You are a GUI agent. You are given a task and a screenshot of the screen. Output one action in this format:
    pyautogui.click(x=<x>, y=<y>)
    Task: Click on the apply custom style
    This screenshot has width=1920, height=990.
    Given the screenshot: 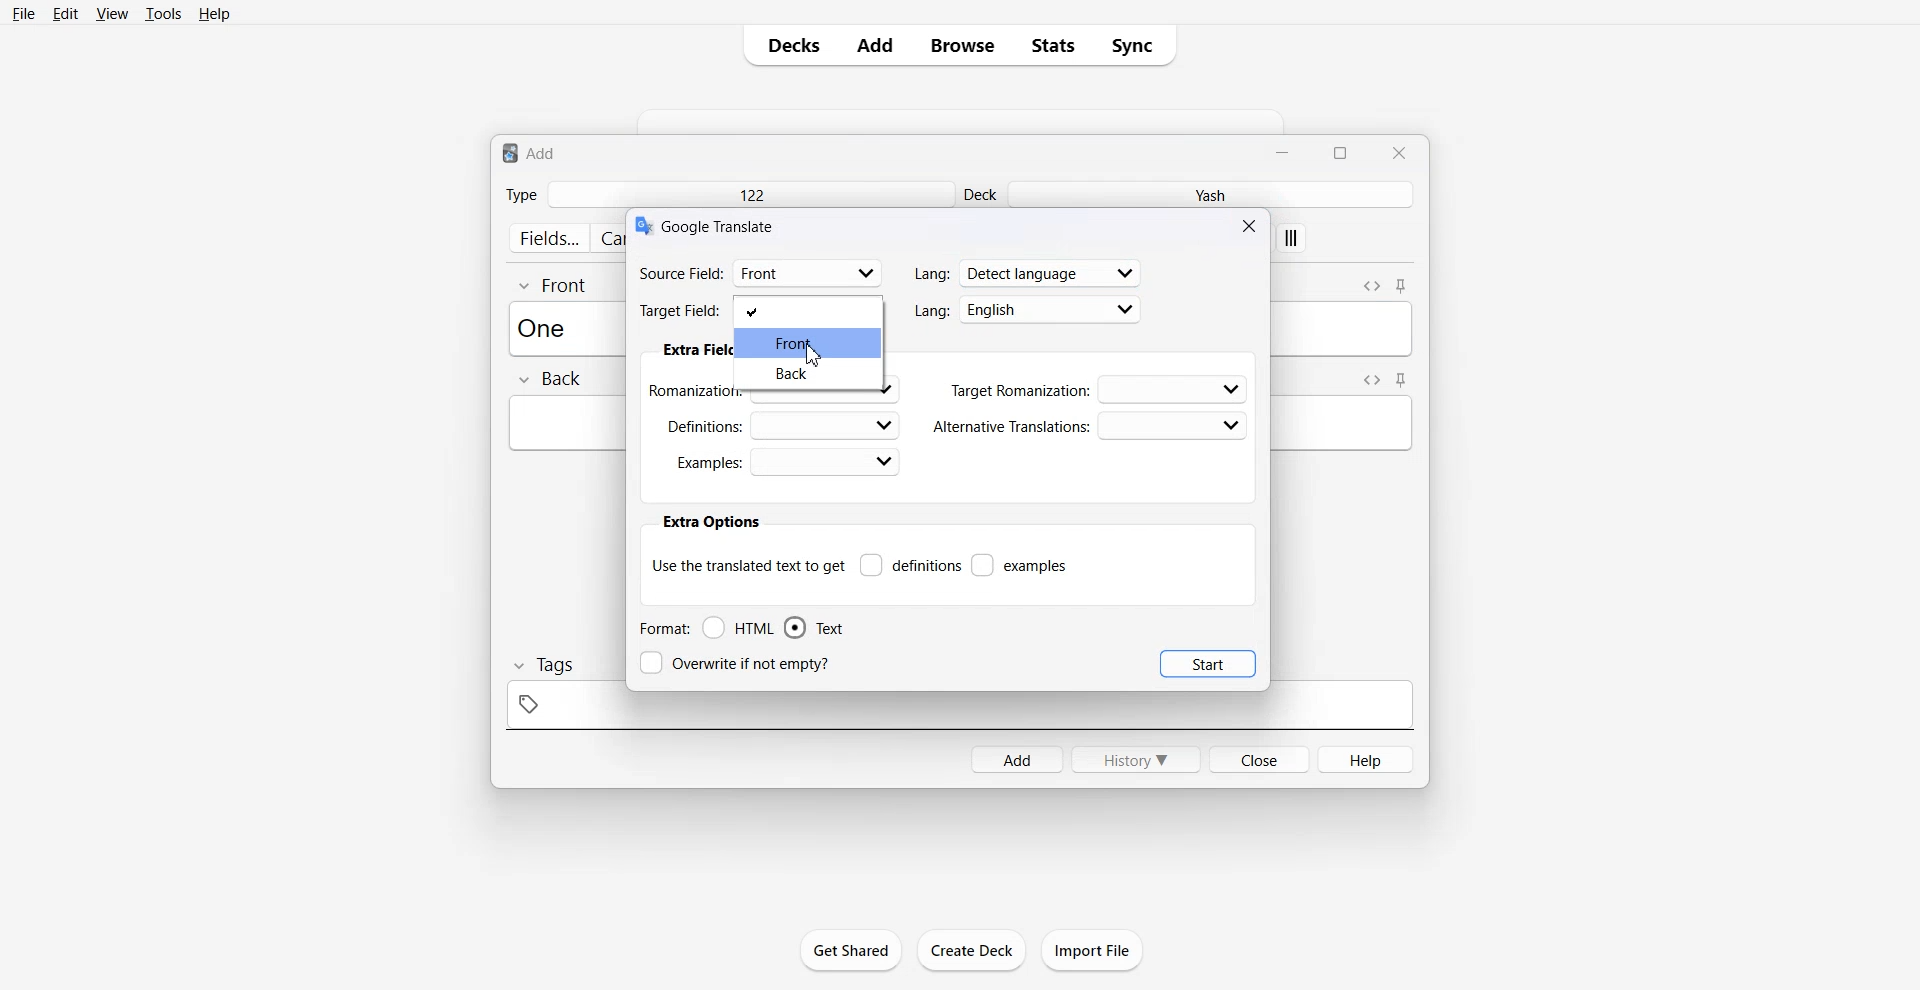 What is the action you would take?
    pyautogui.click(x=1292, y=240)
    